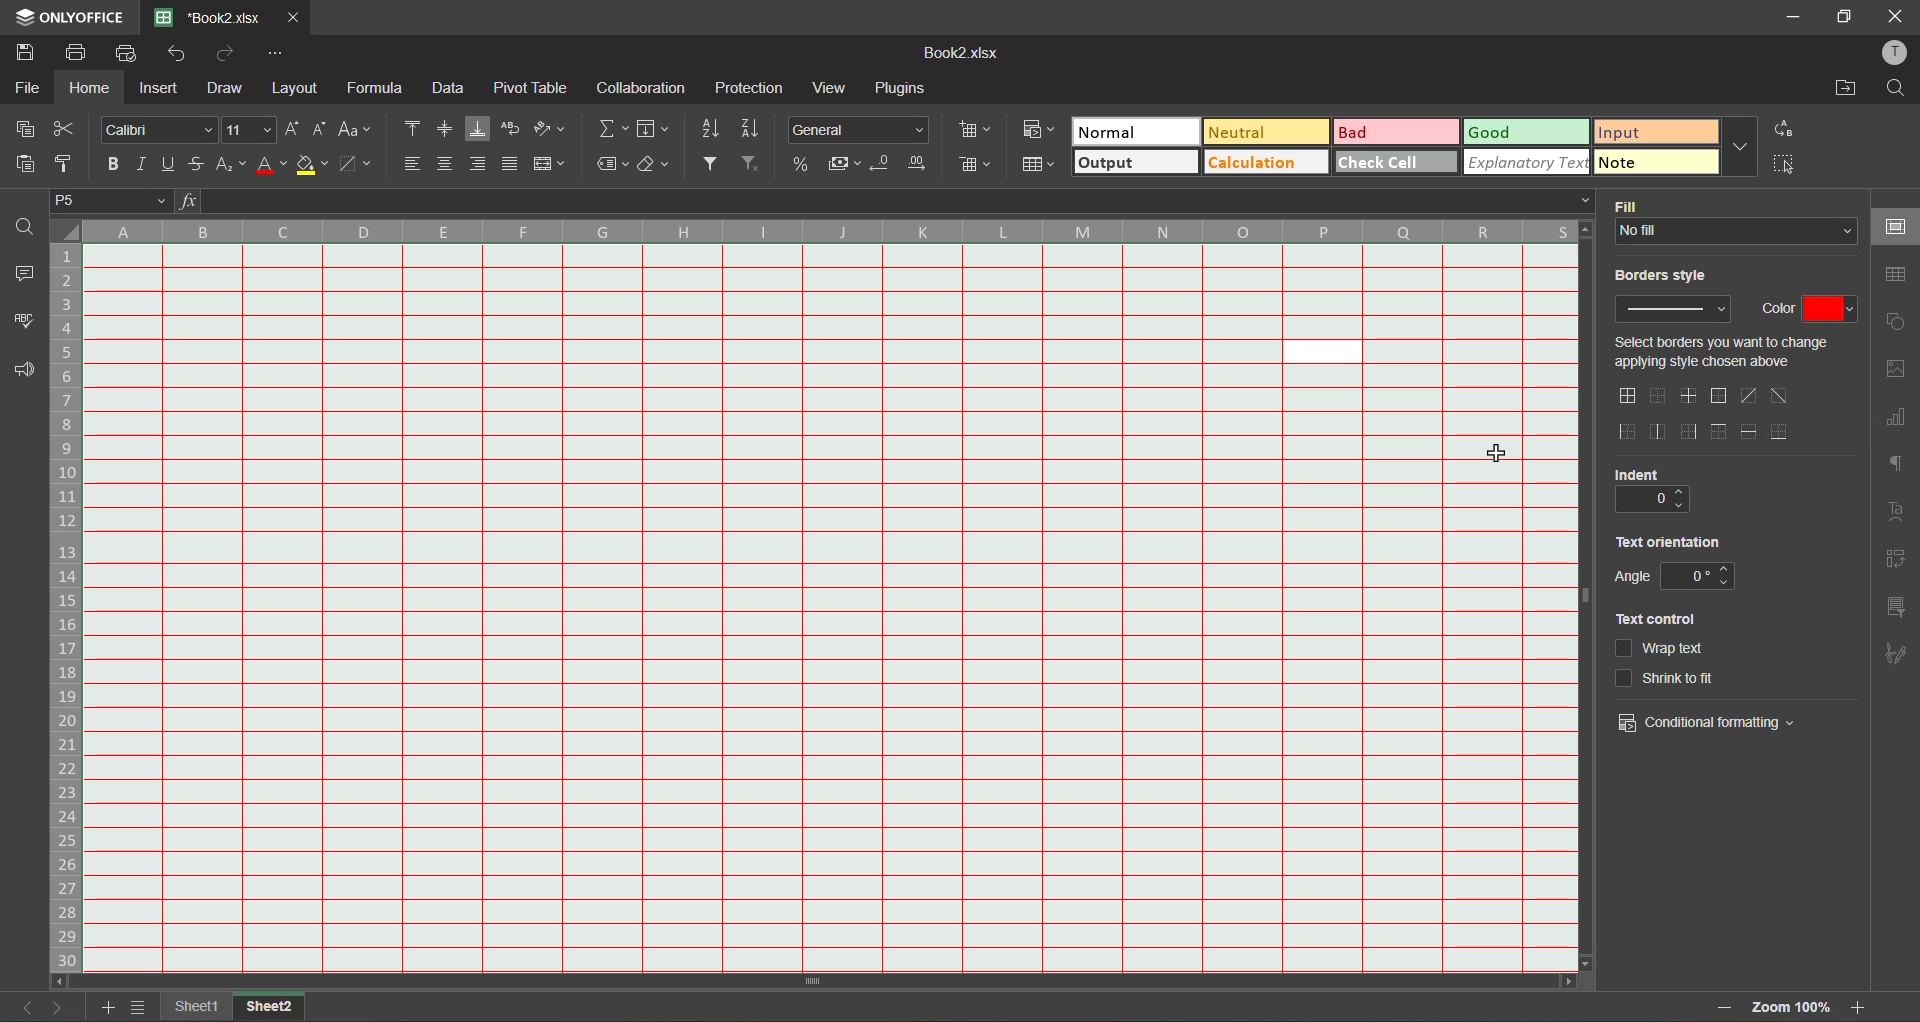  What do you see at coordinates (1898, 610) in the screenshot?
I see `slicer` at bounding box center [1898, 610].